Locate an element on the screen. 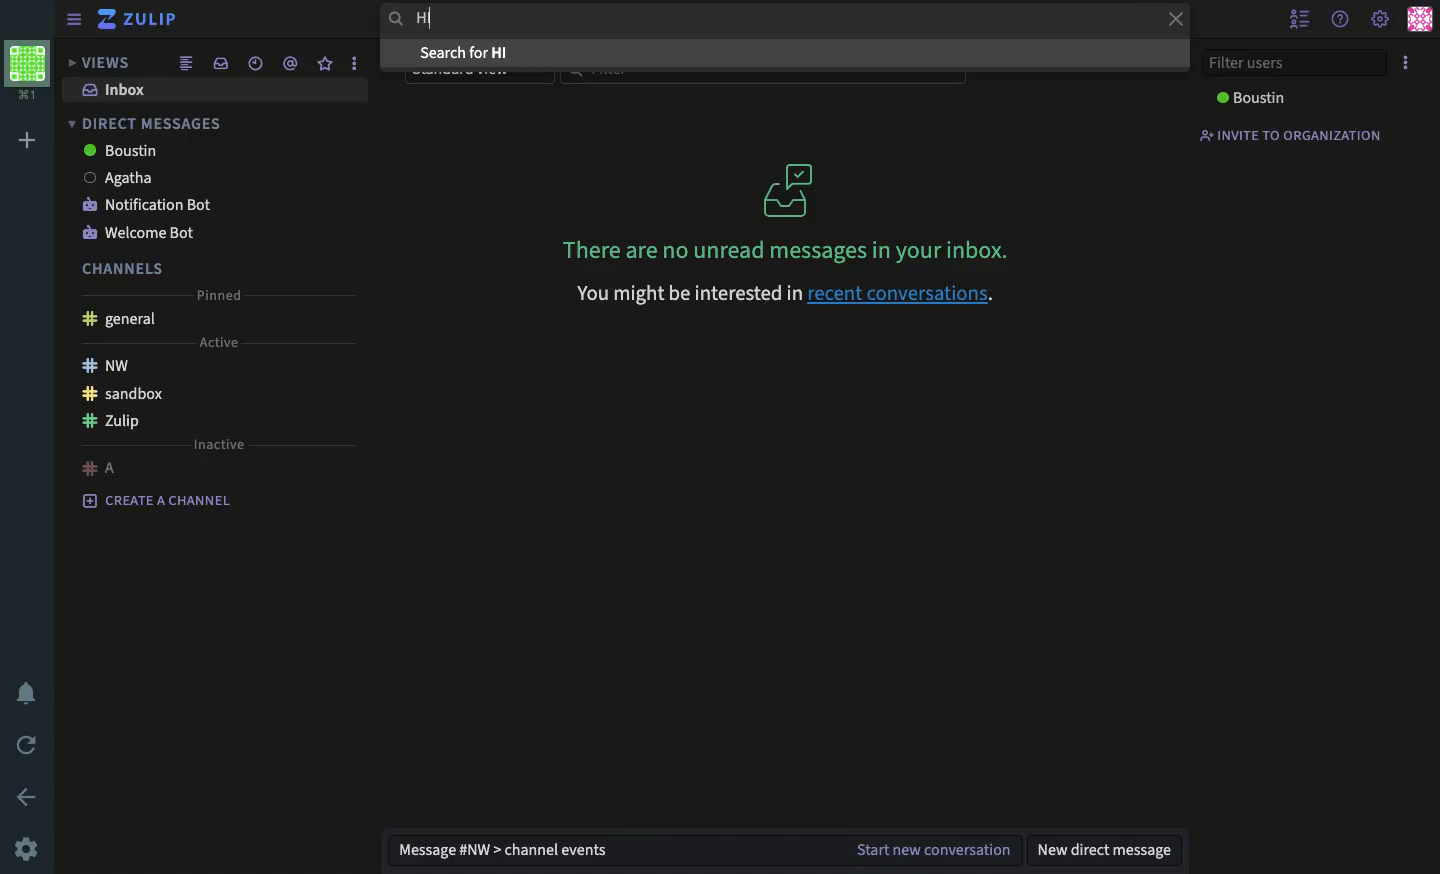  boustin is located at coordinates (1249, 98).